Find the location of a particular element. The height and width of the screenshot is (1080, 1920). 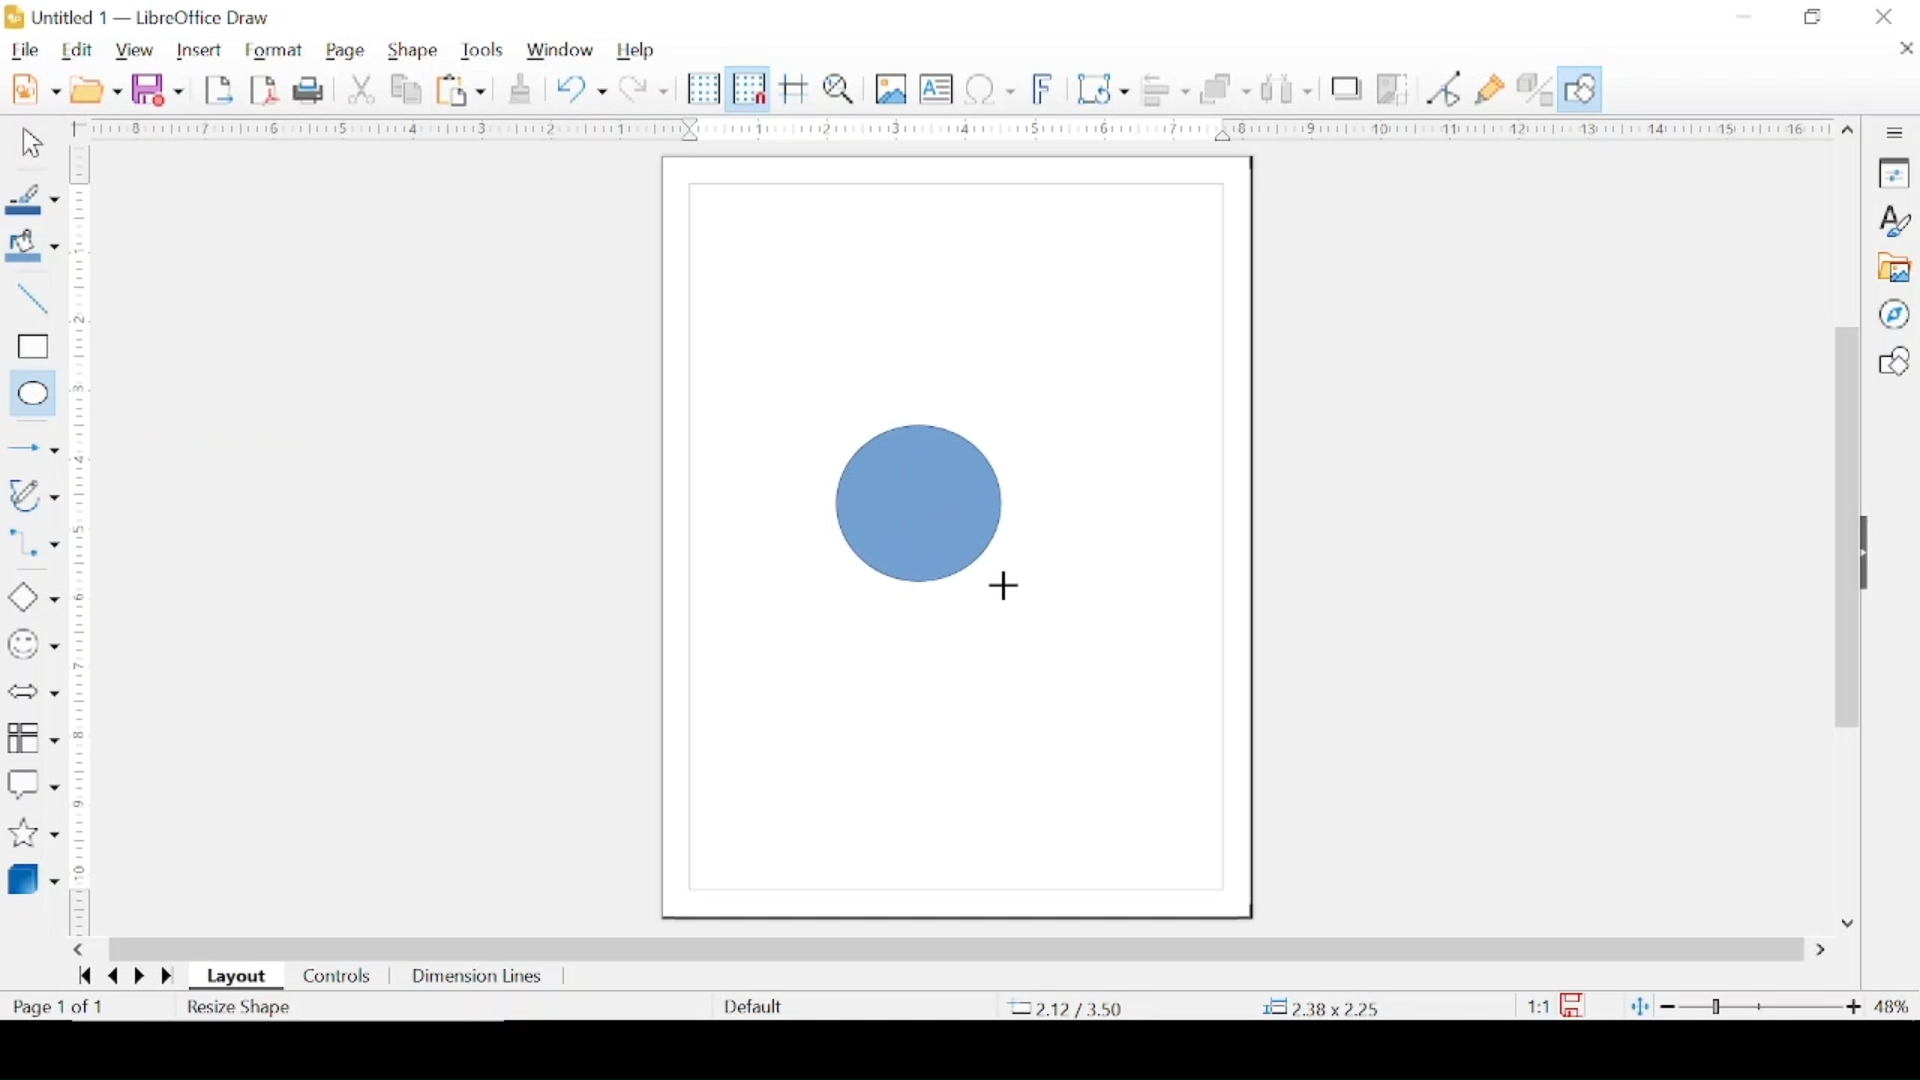

scroll box is located at coordinates (1843, 528).